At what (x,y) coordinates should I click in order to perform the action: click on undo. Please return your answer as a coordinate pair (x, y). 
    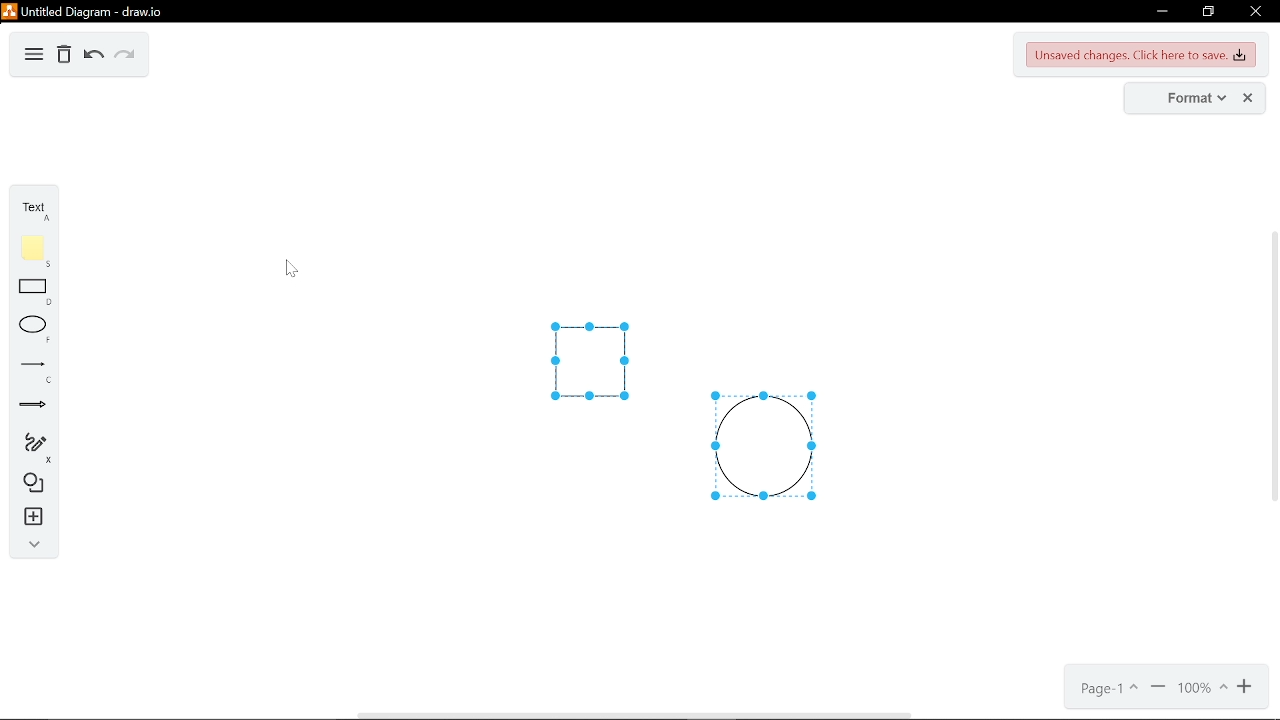
    Looking at the image, I should click on (92, 57).